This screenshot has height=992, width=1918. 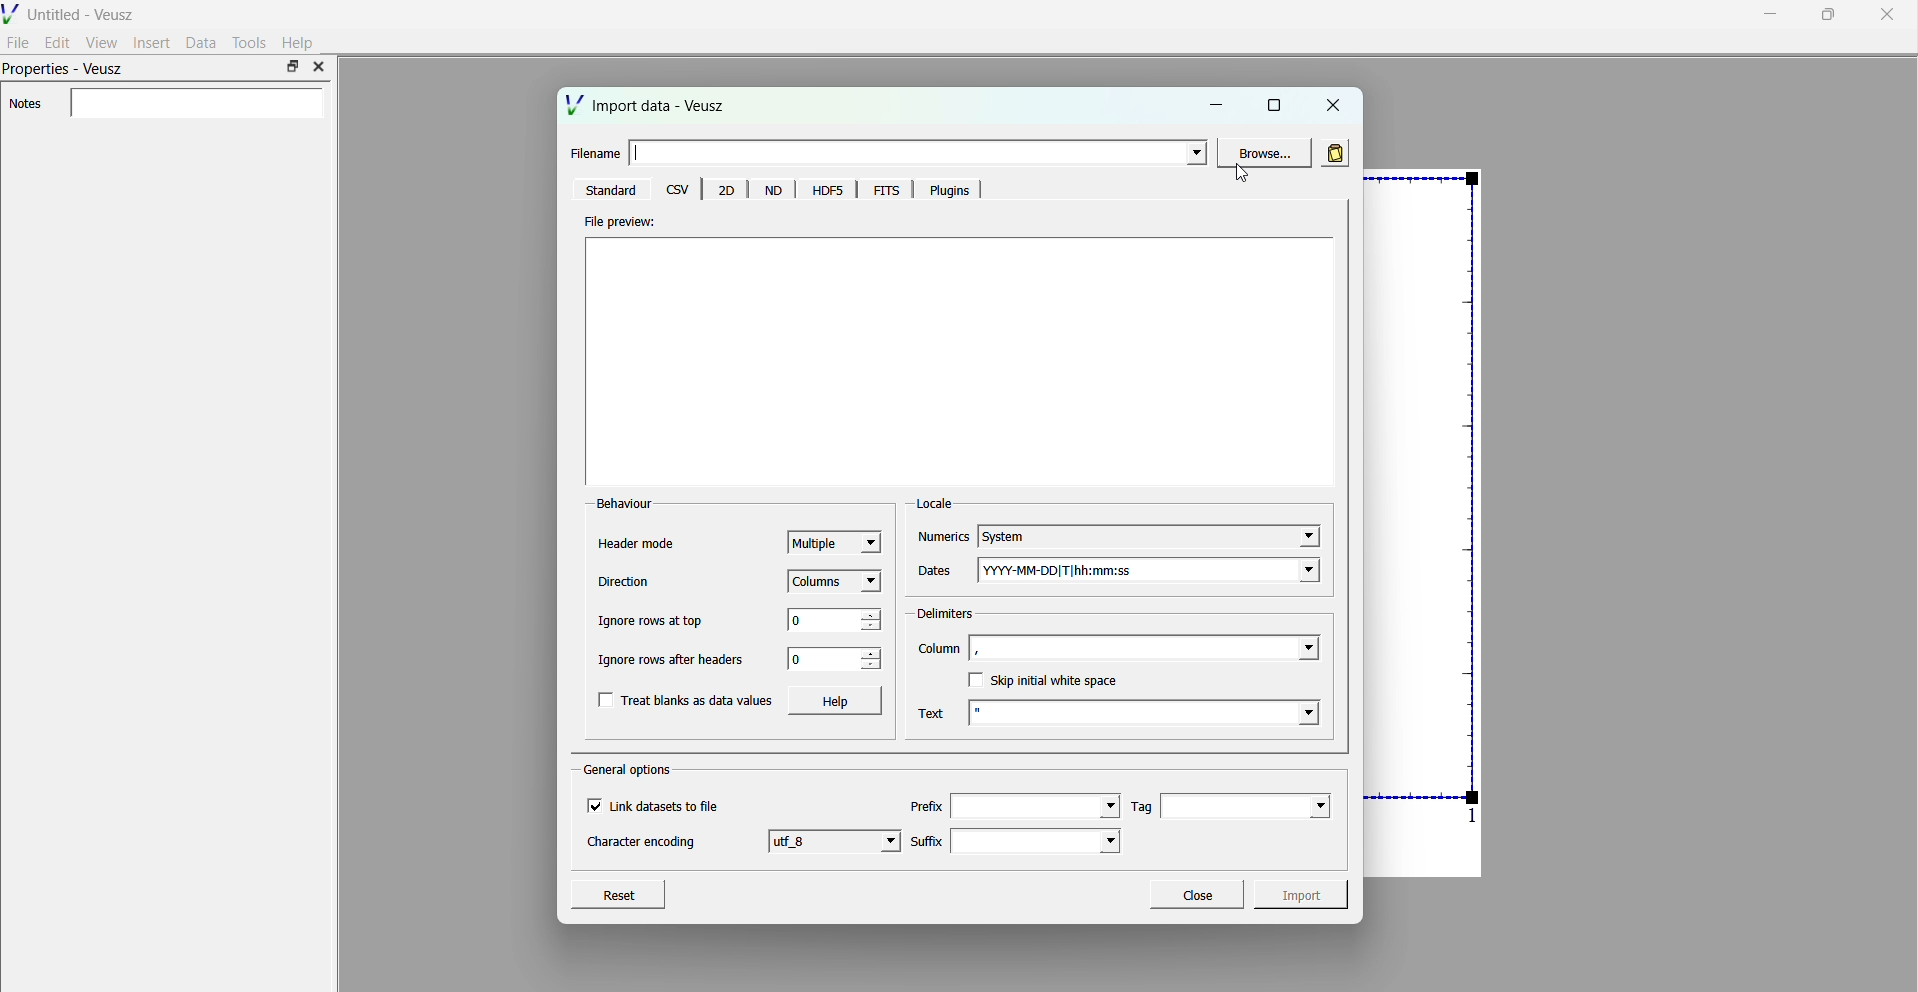 What do you see at coordinates (938, 648) in the screenshot?
I see `Column` at bounding box center [938, 648].